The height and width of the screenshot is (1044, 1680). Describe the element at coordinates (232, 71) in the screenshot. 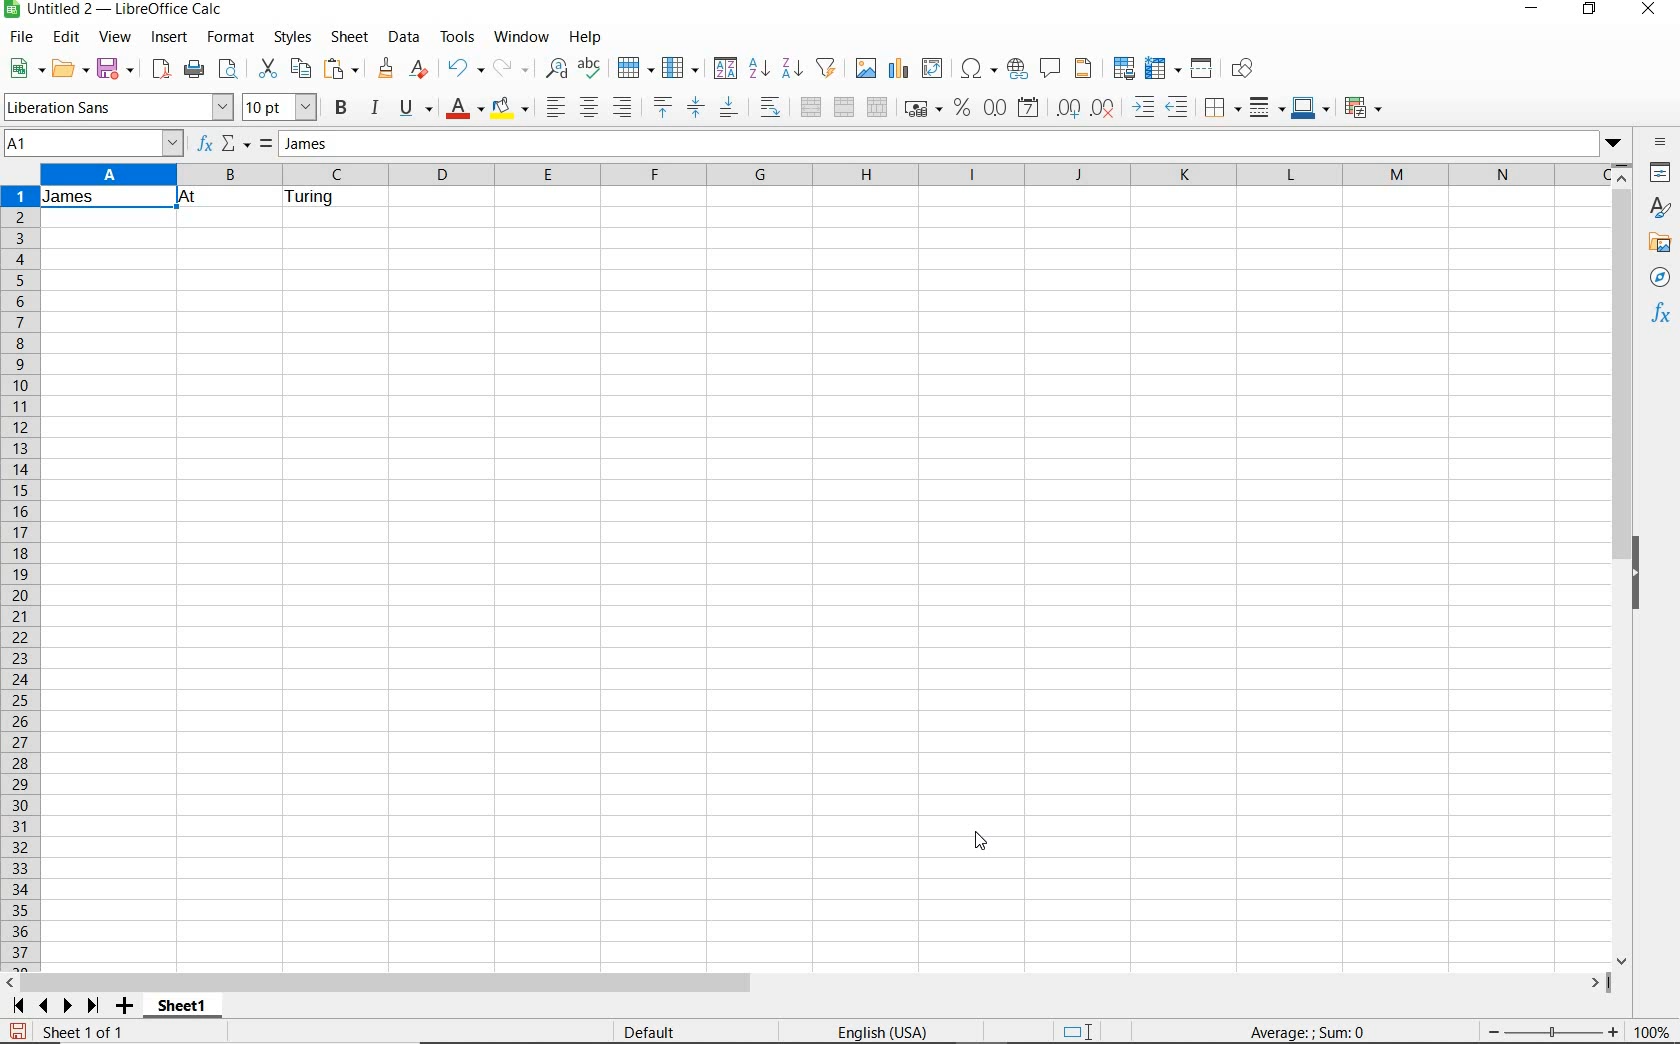

I see `toggle print preview` at that location.